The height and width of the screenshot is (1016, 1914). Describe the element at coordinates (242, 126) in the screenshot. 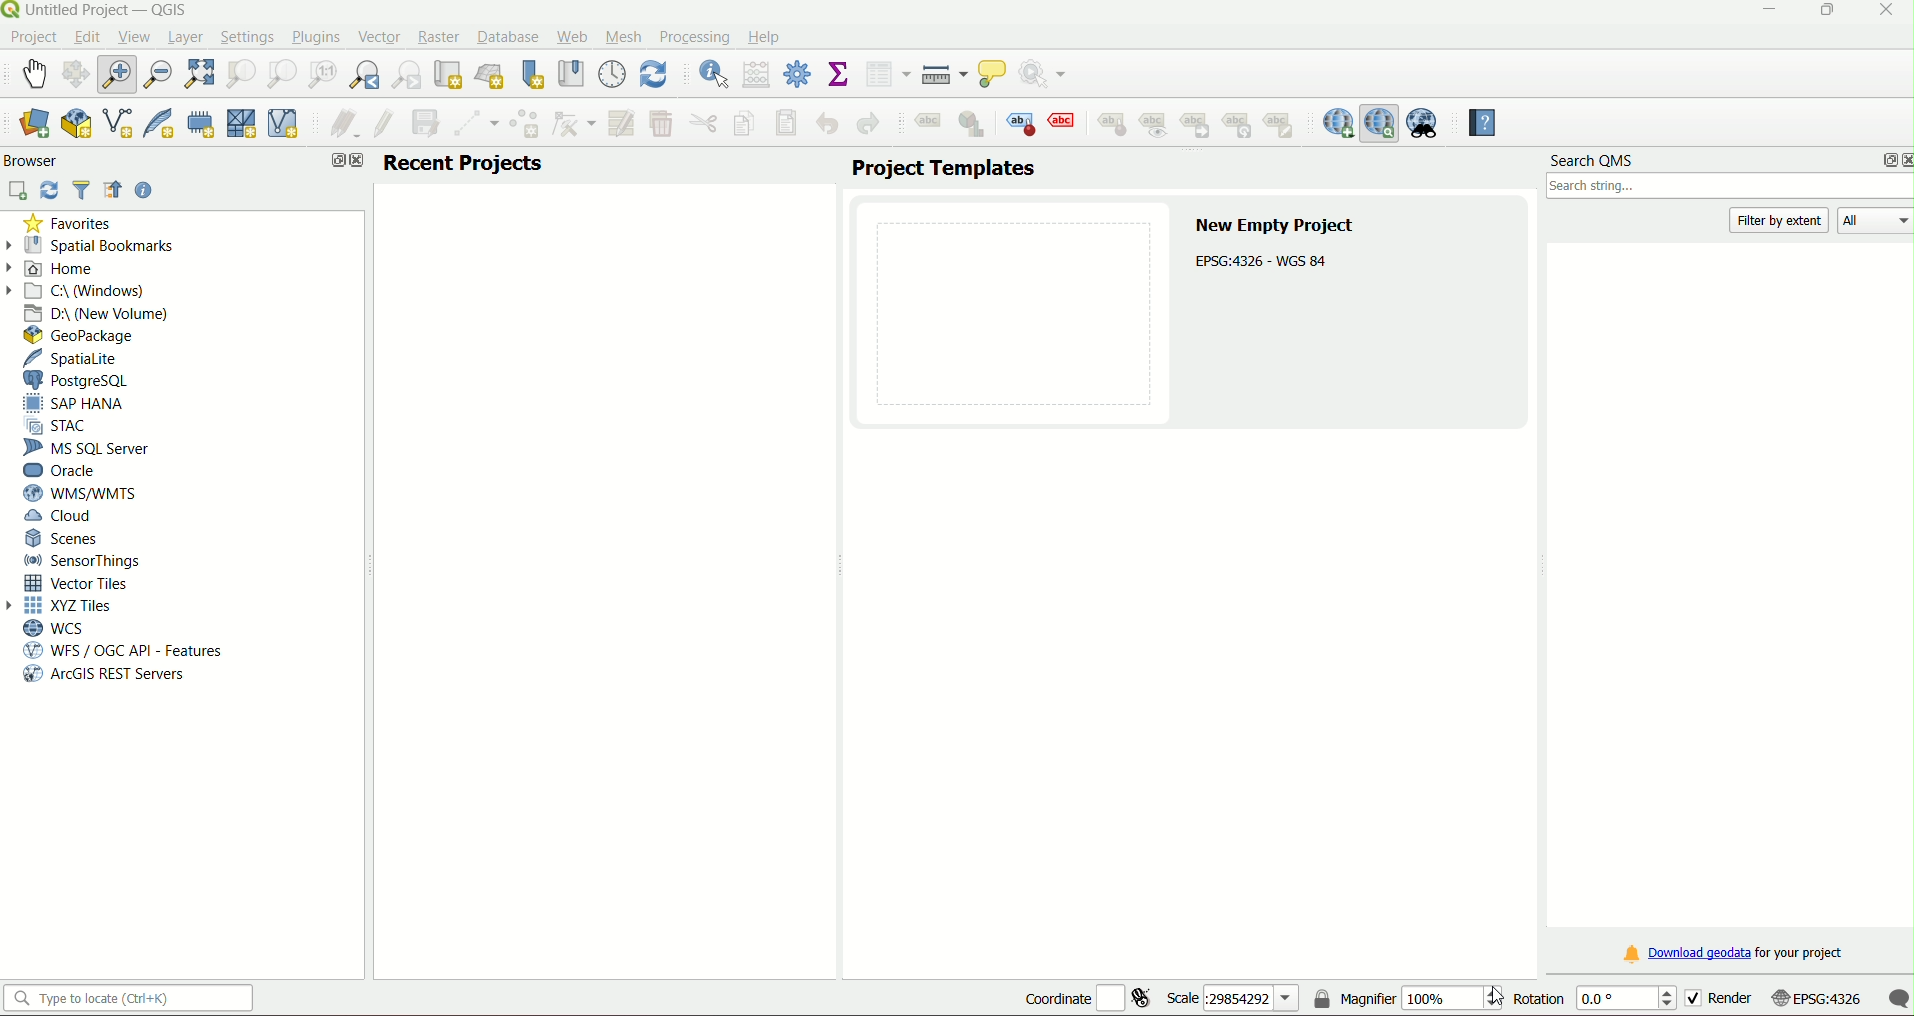

I see `new mesh layer` at that location.